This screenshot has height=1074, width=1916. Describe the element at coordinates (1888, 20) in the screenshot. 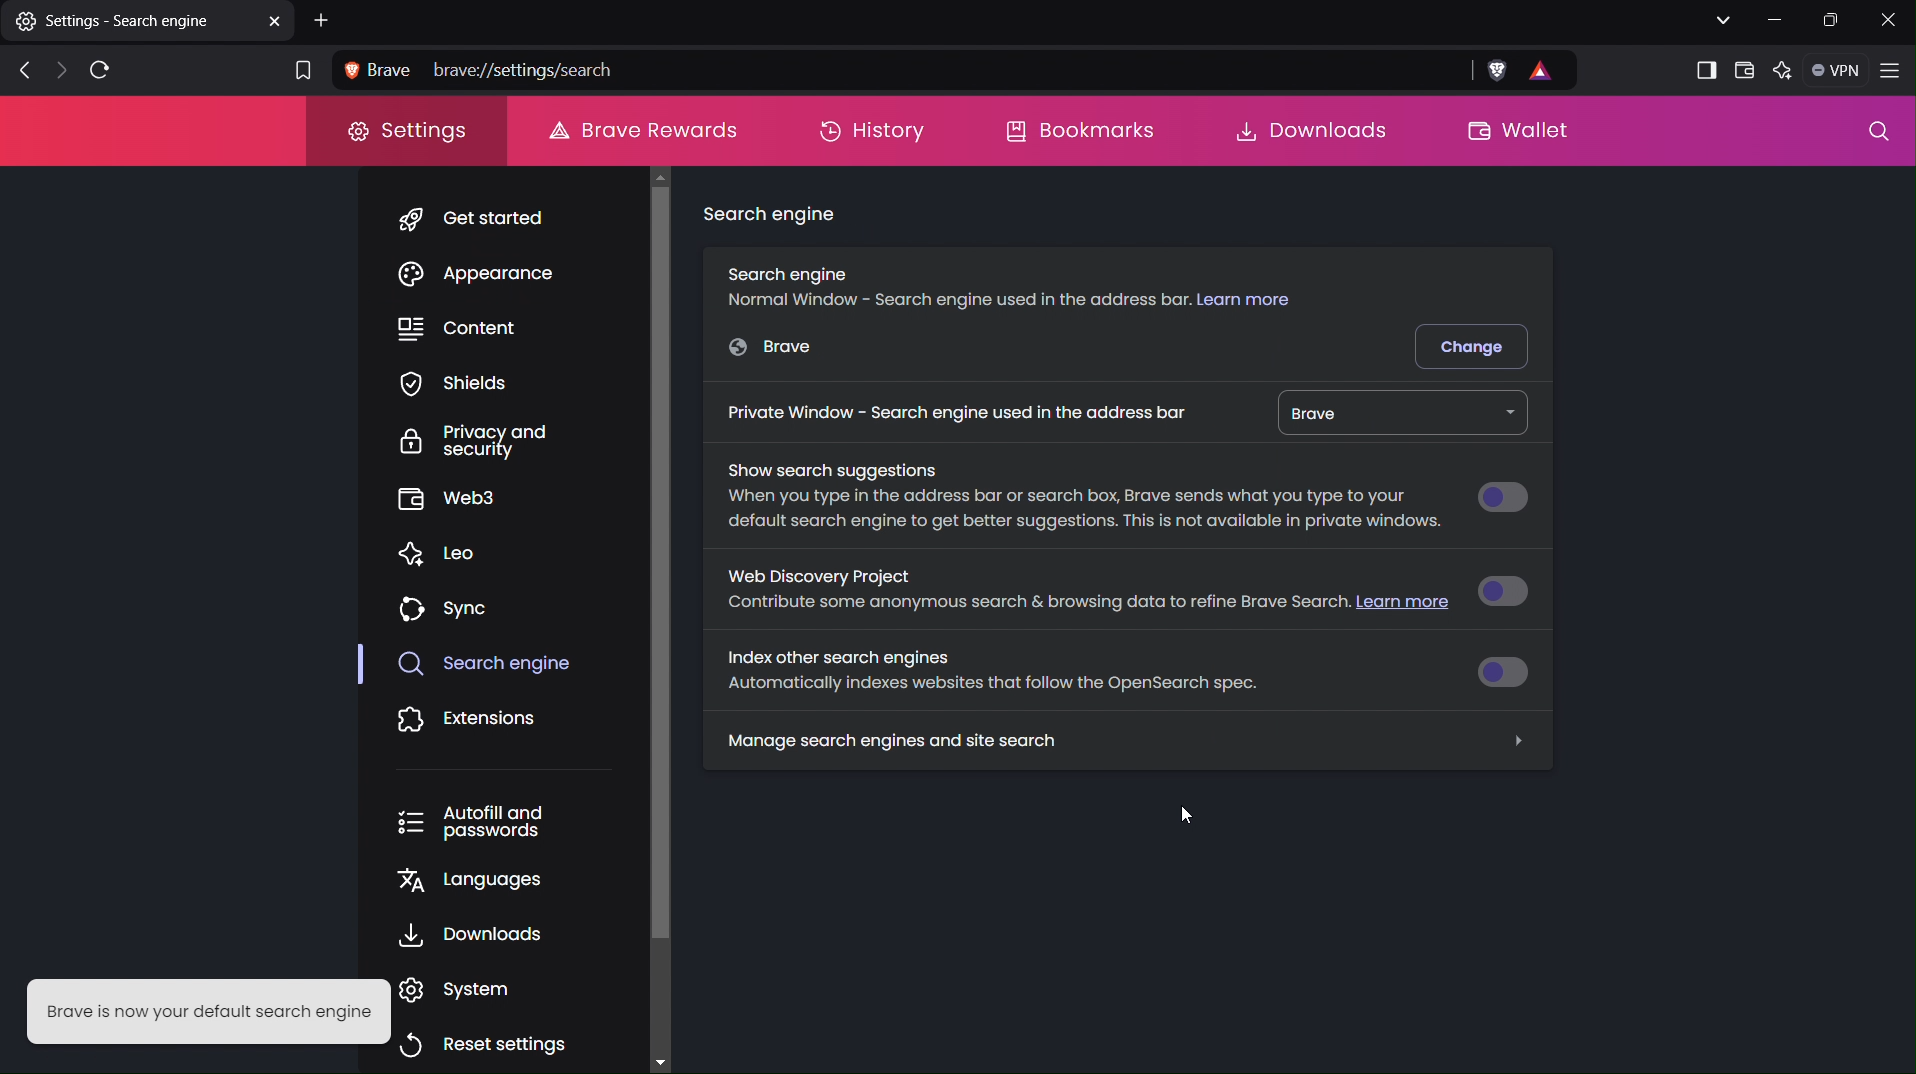

I see `Close` at that location.